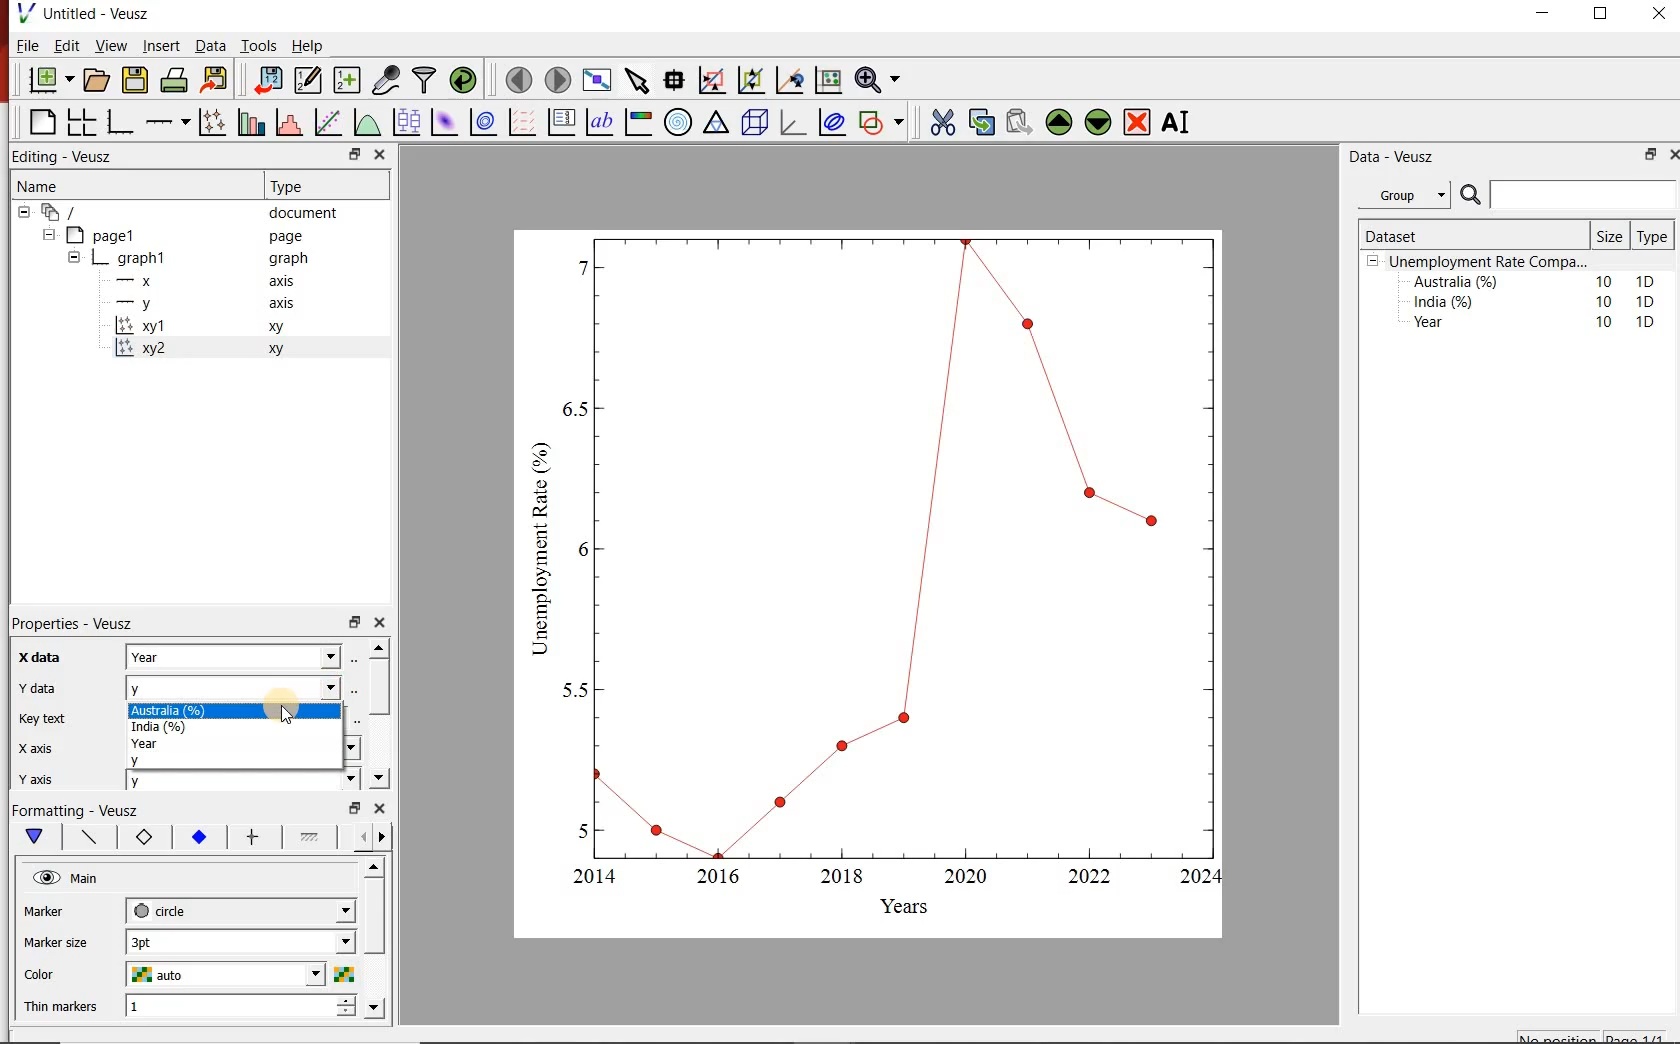 The width and height of the screenshot is (1680, 1044). What do you see at coordinates (43, 688) in the screenshot?
I see `y data` at bounding box center [43, 688].